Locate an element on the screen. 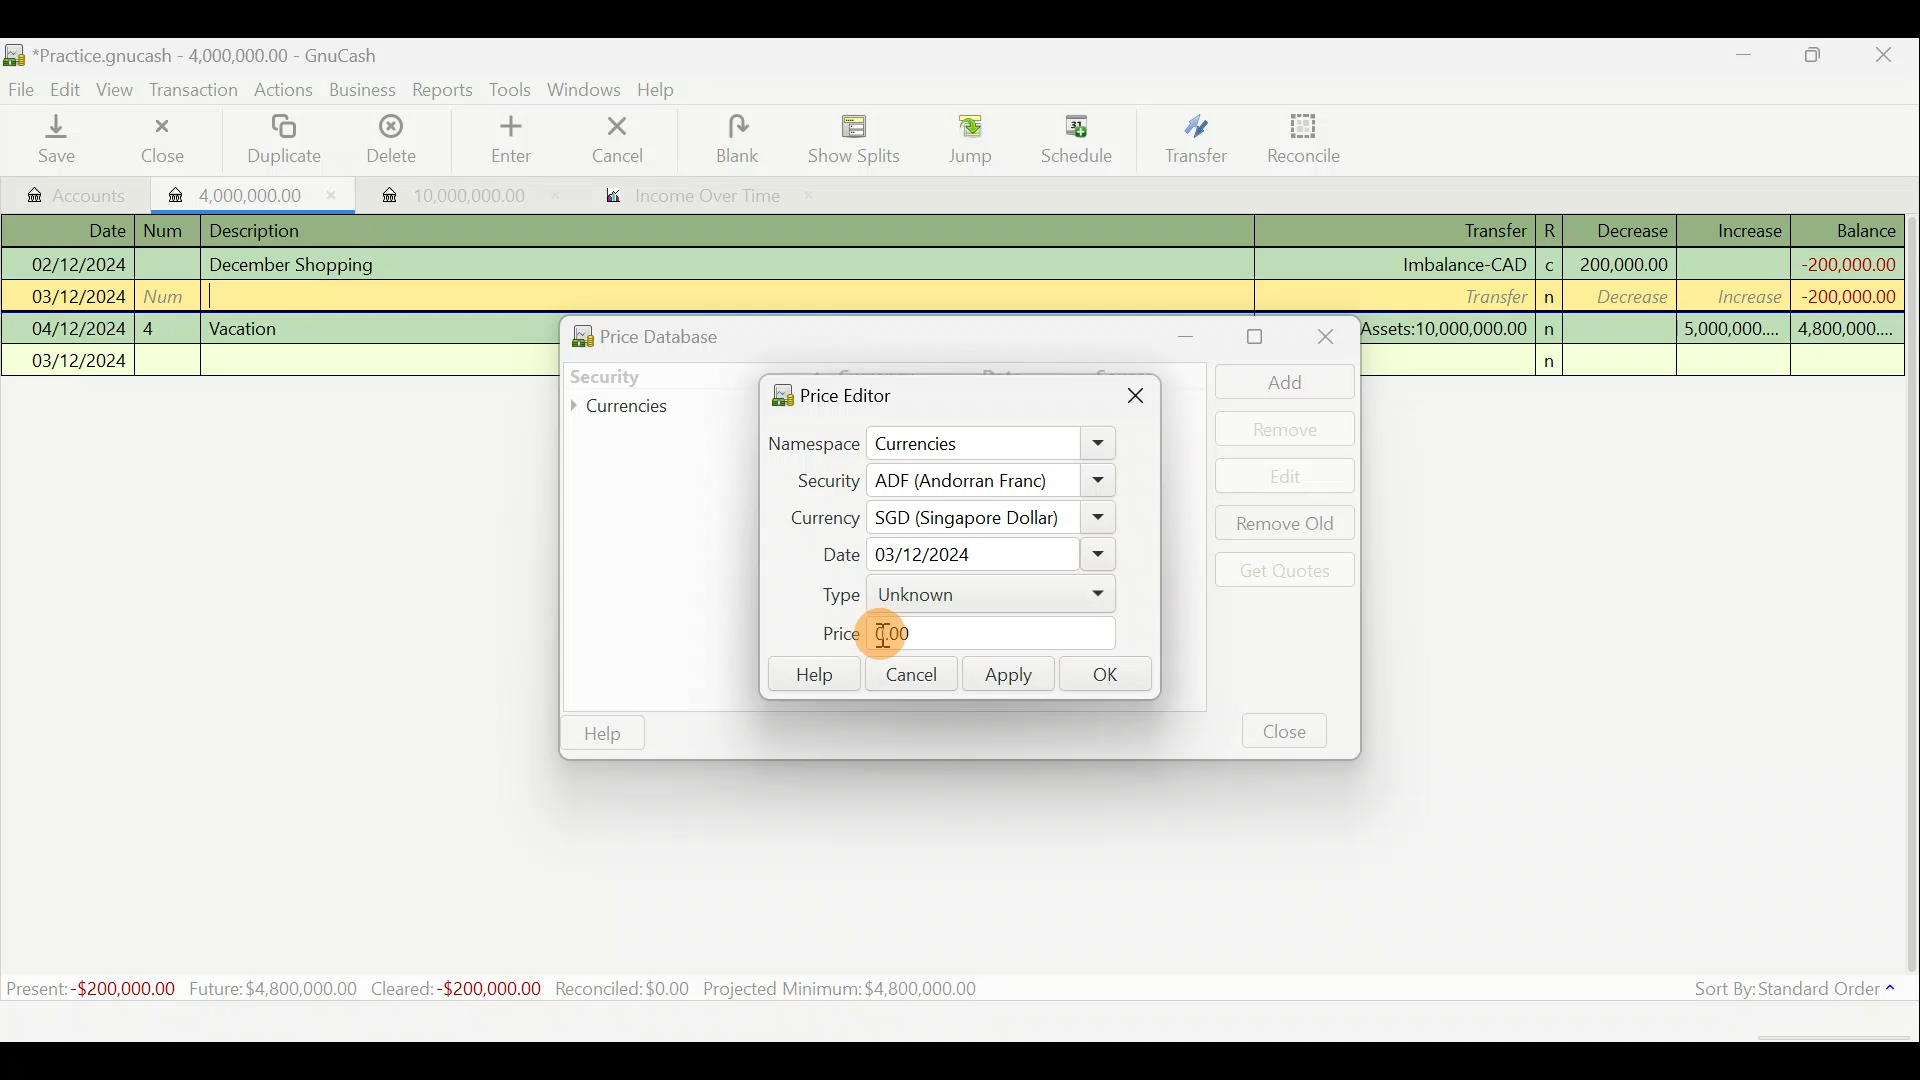 This screenshot has width=1920, height=1080. Close is located at coordinates (1890, 55).